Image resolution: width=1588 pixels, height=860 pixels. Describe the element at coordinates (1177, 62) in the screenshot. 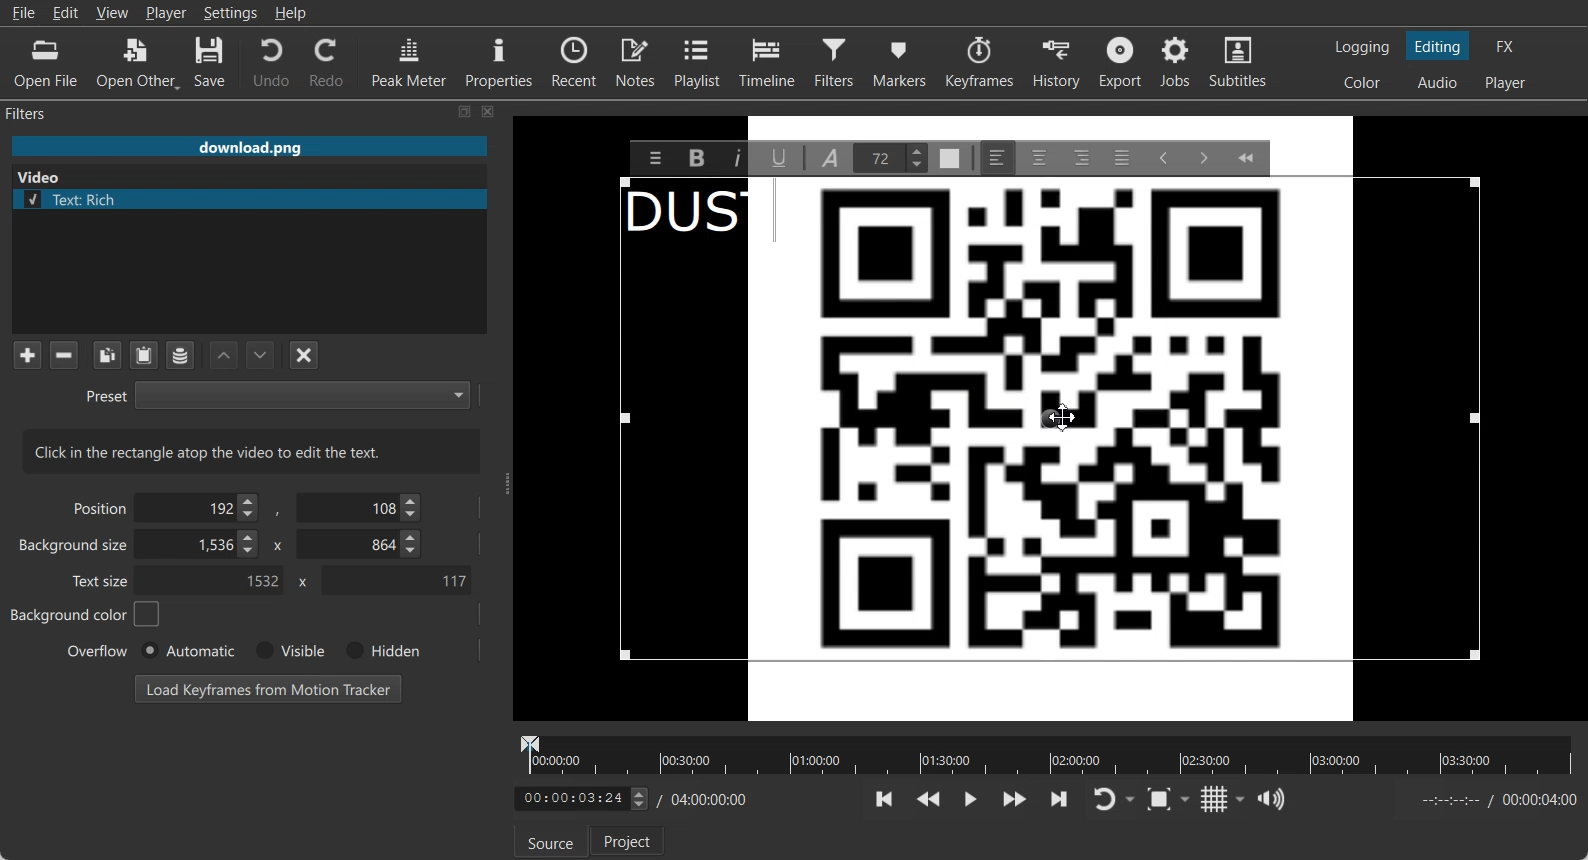

I see `Jobs` at that location.